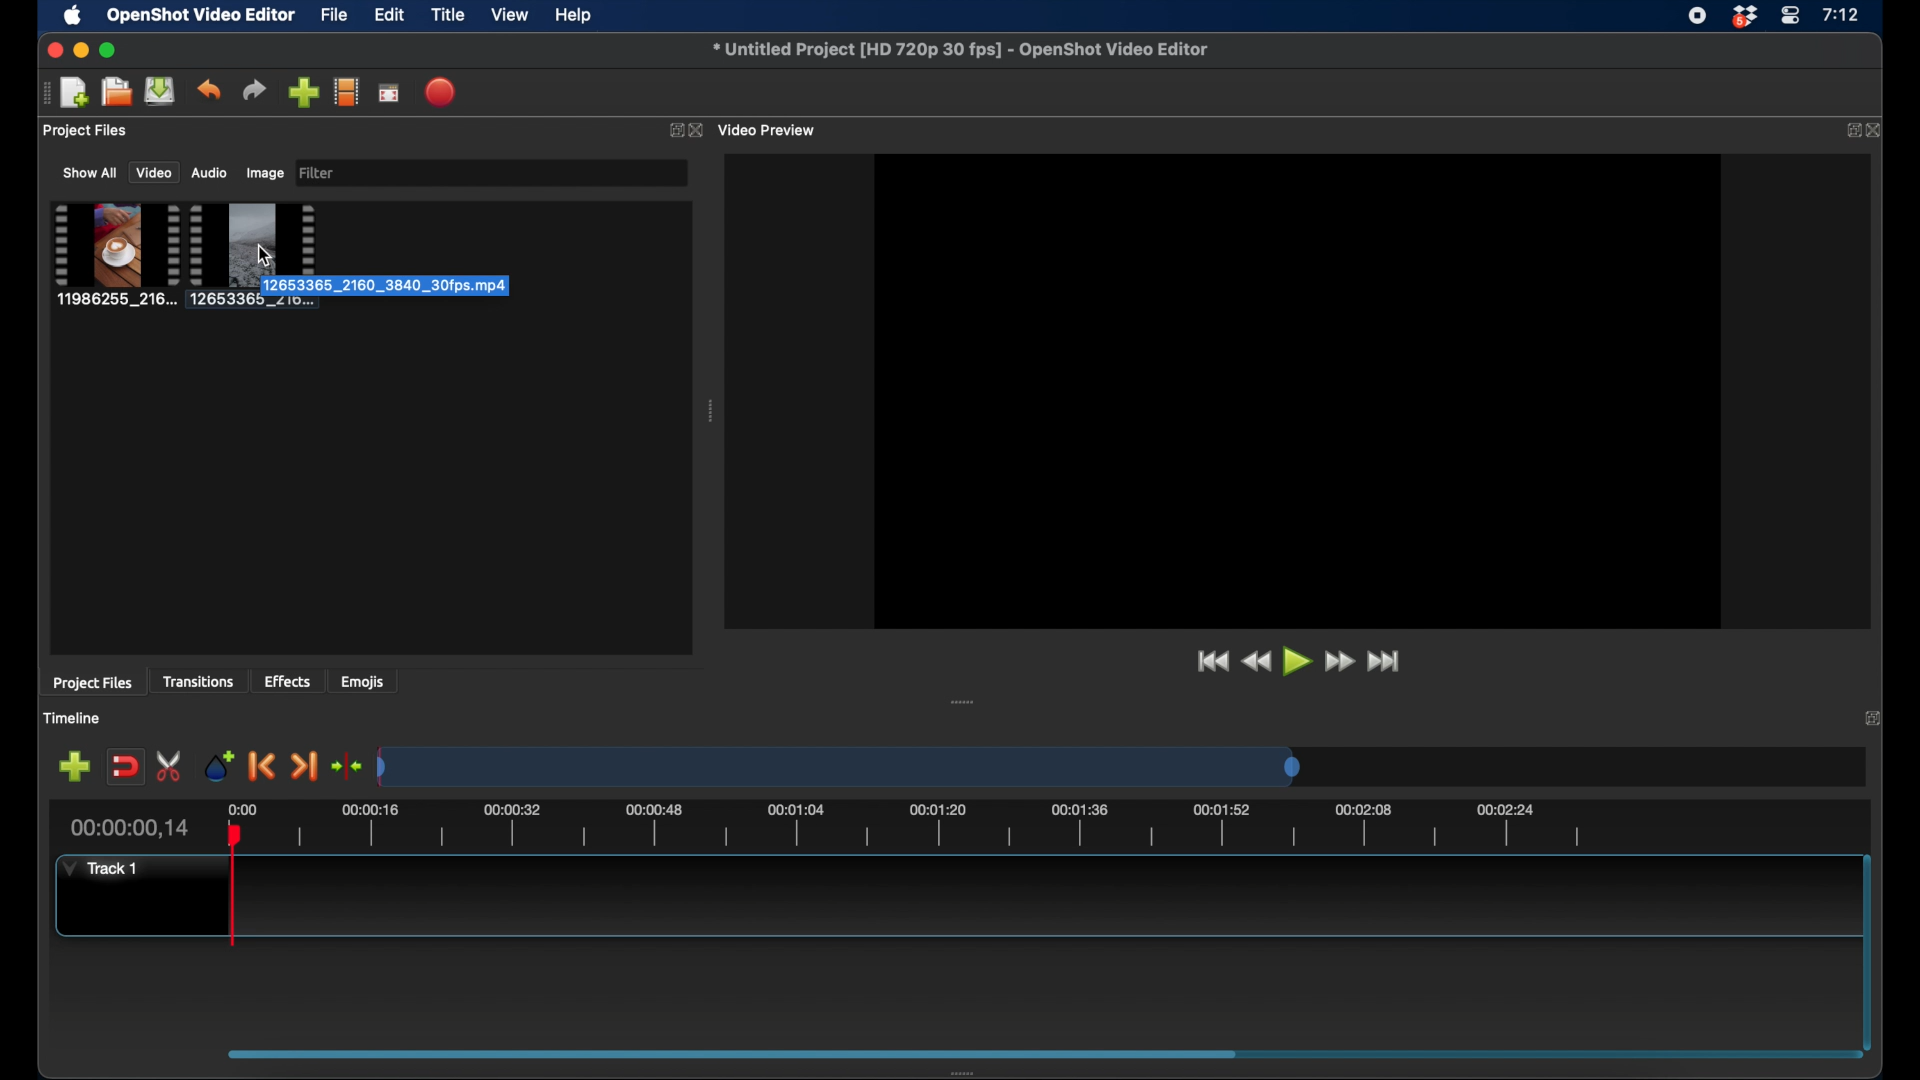 Image resolution: width=1920 pixels, height=1080 pixels. What do you see at coordinates (74, 93) in the screenshot?
I see `new project` at bounding box center [74, 93].